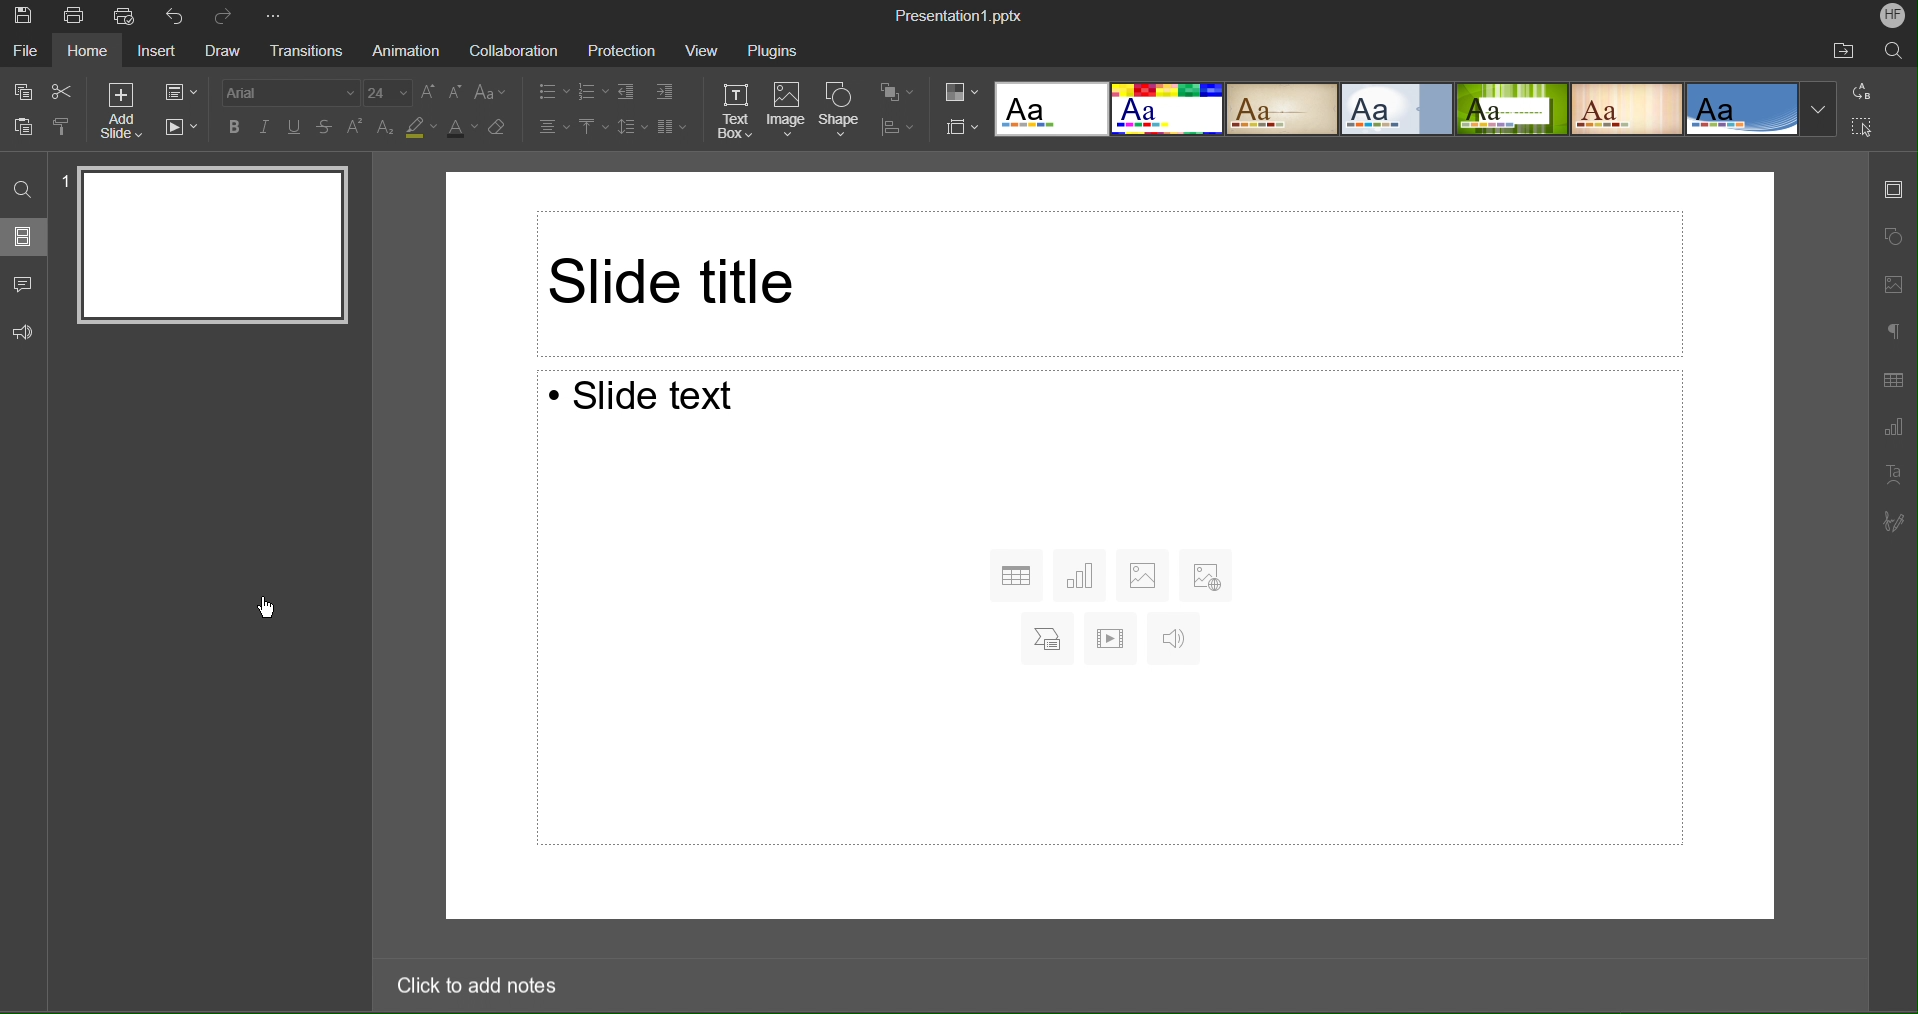  What do you see at coordinates (262, 125) in the screenshot?
I see `italics` at bounding box center [262, 125].